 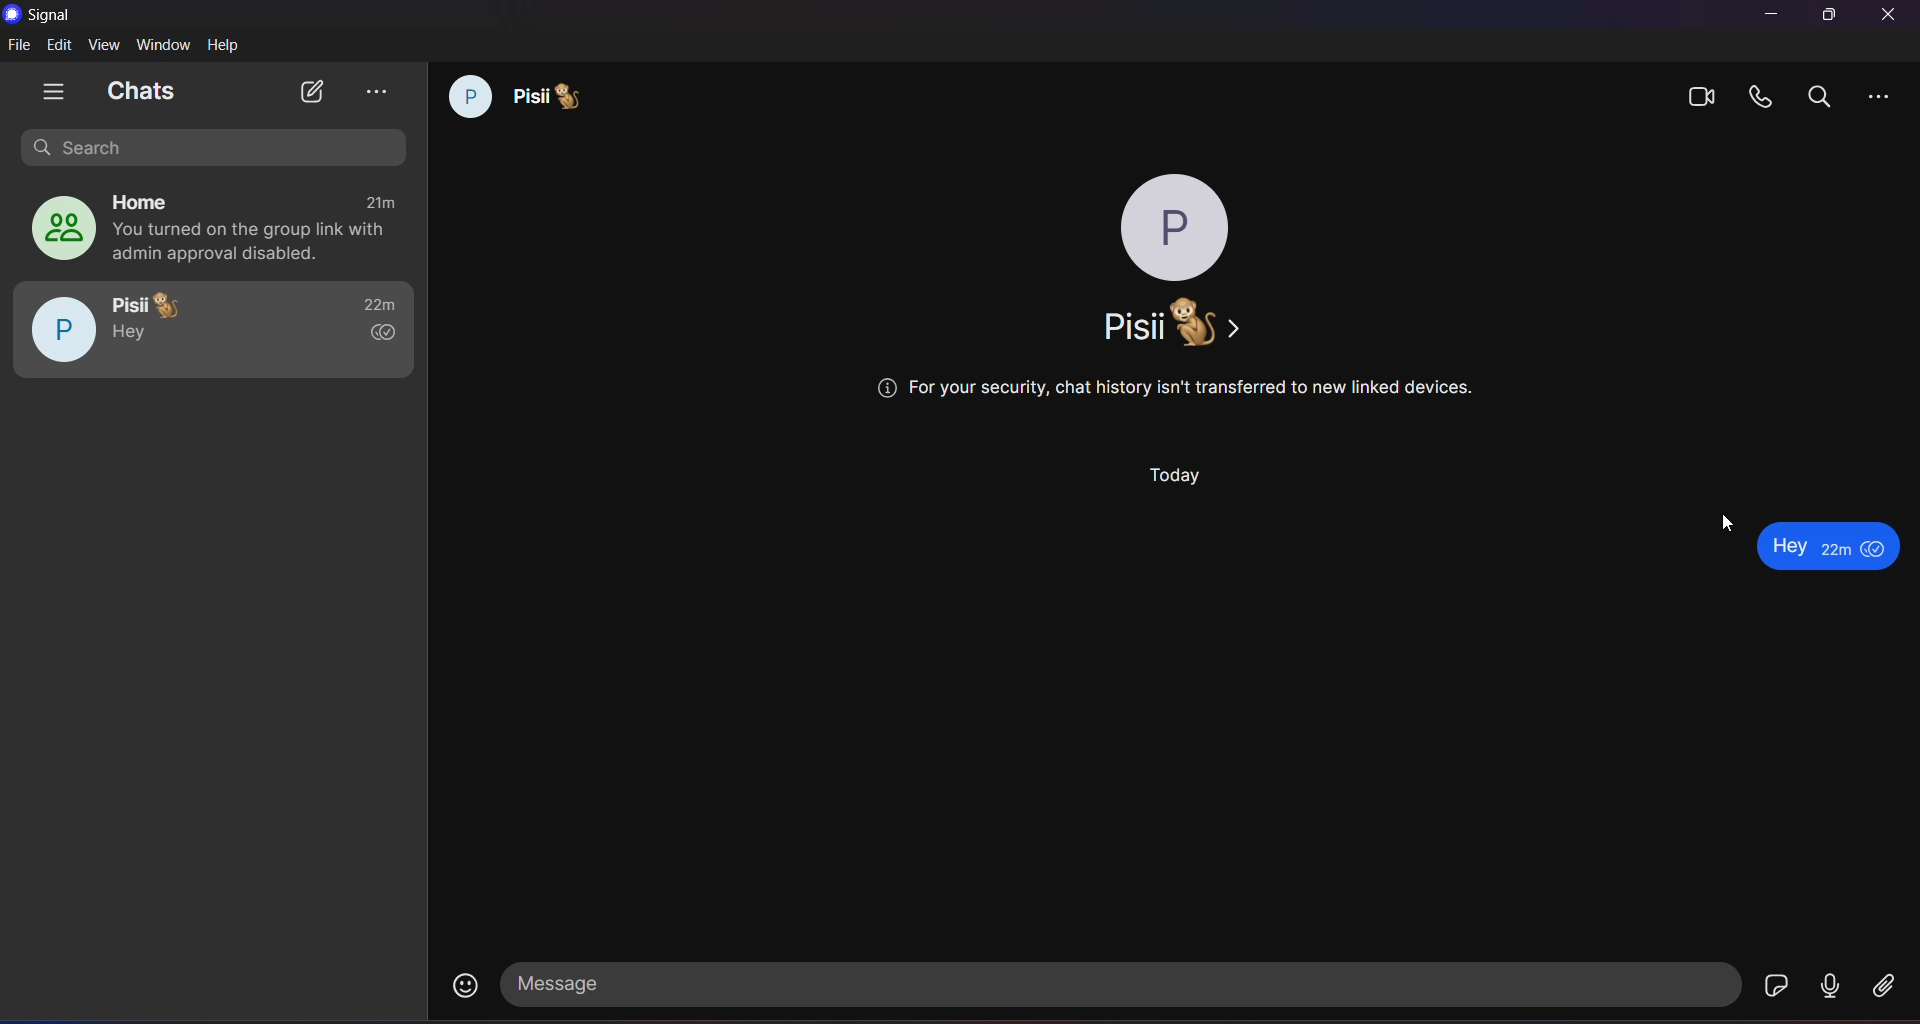 I want to click on help, so click(x=223, y=45).